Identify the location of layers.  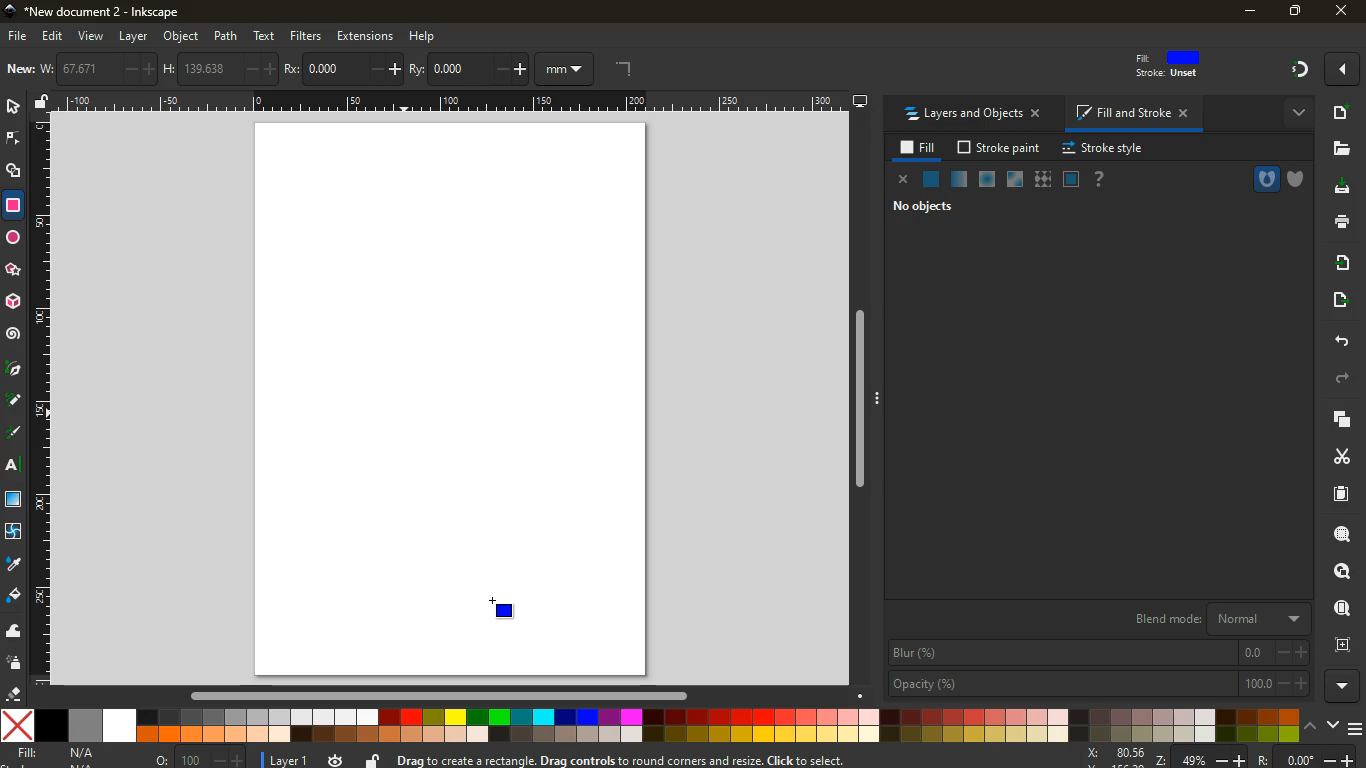
(1342, 420).